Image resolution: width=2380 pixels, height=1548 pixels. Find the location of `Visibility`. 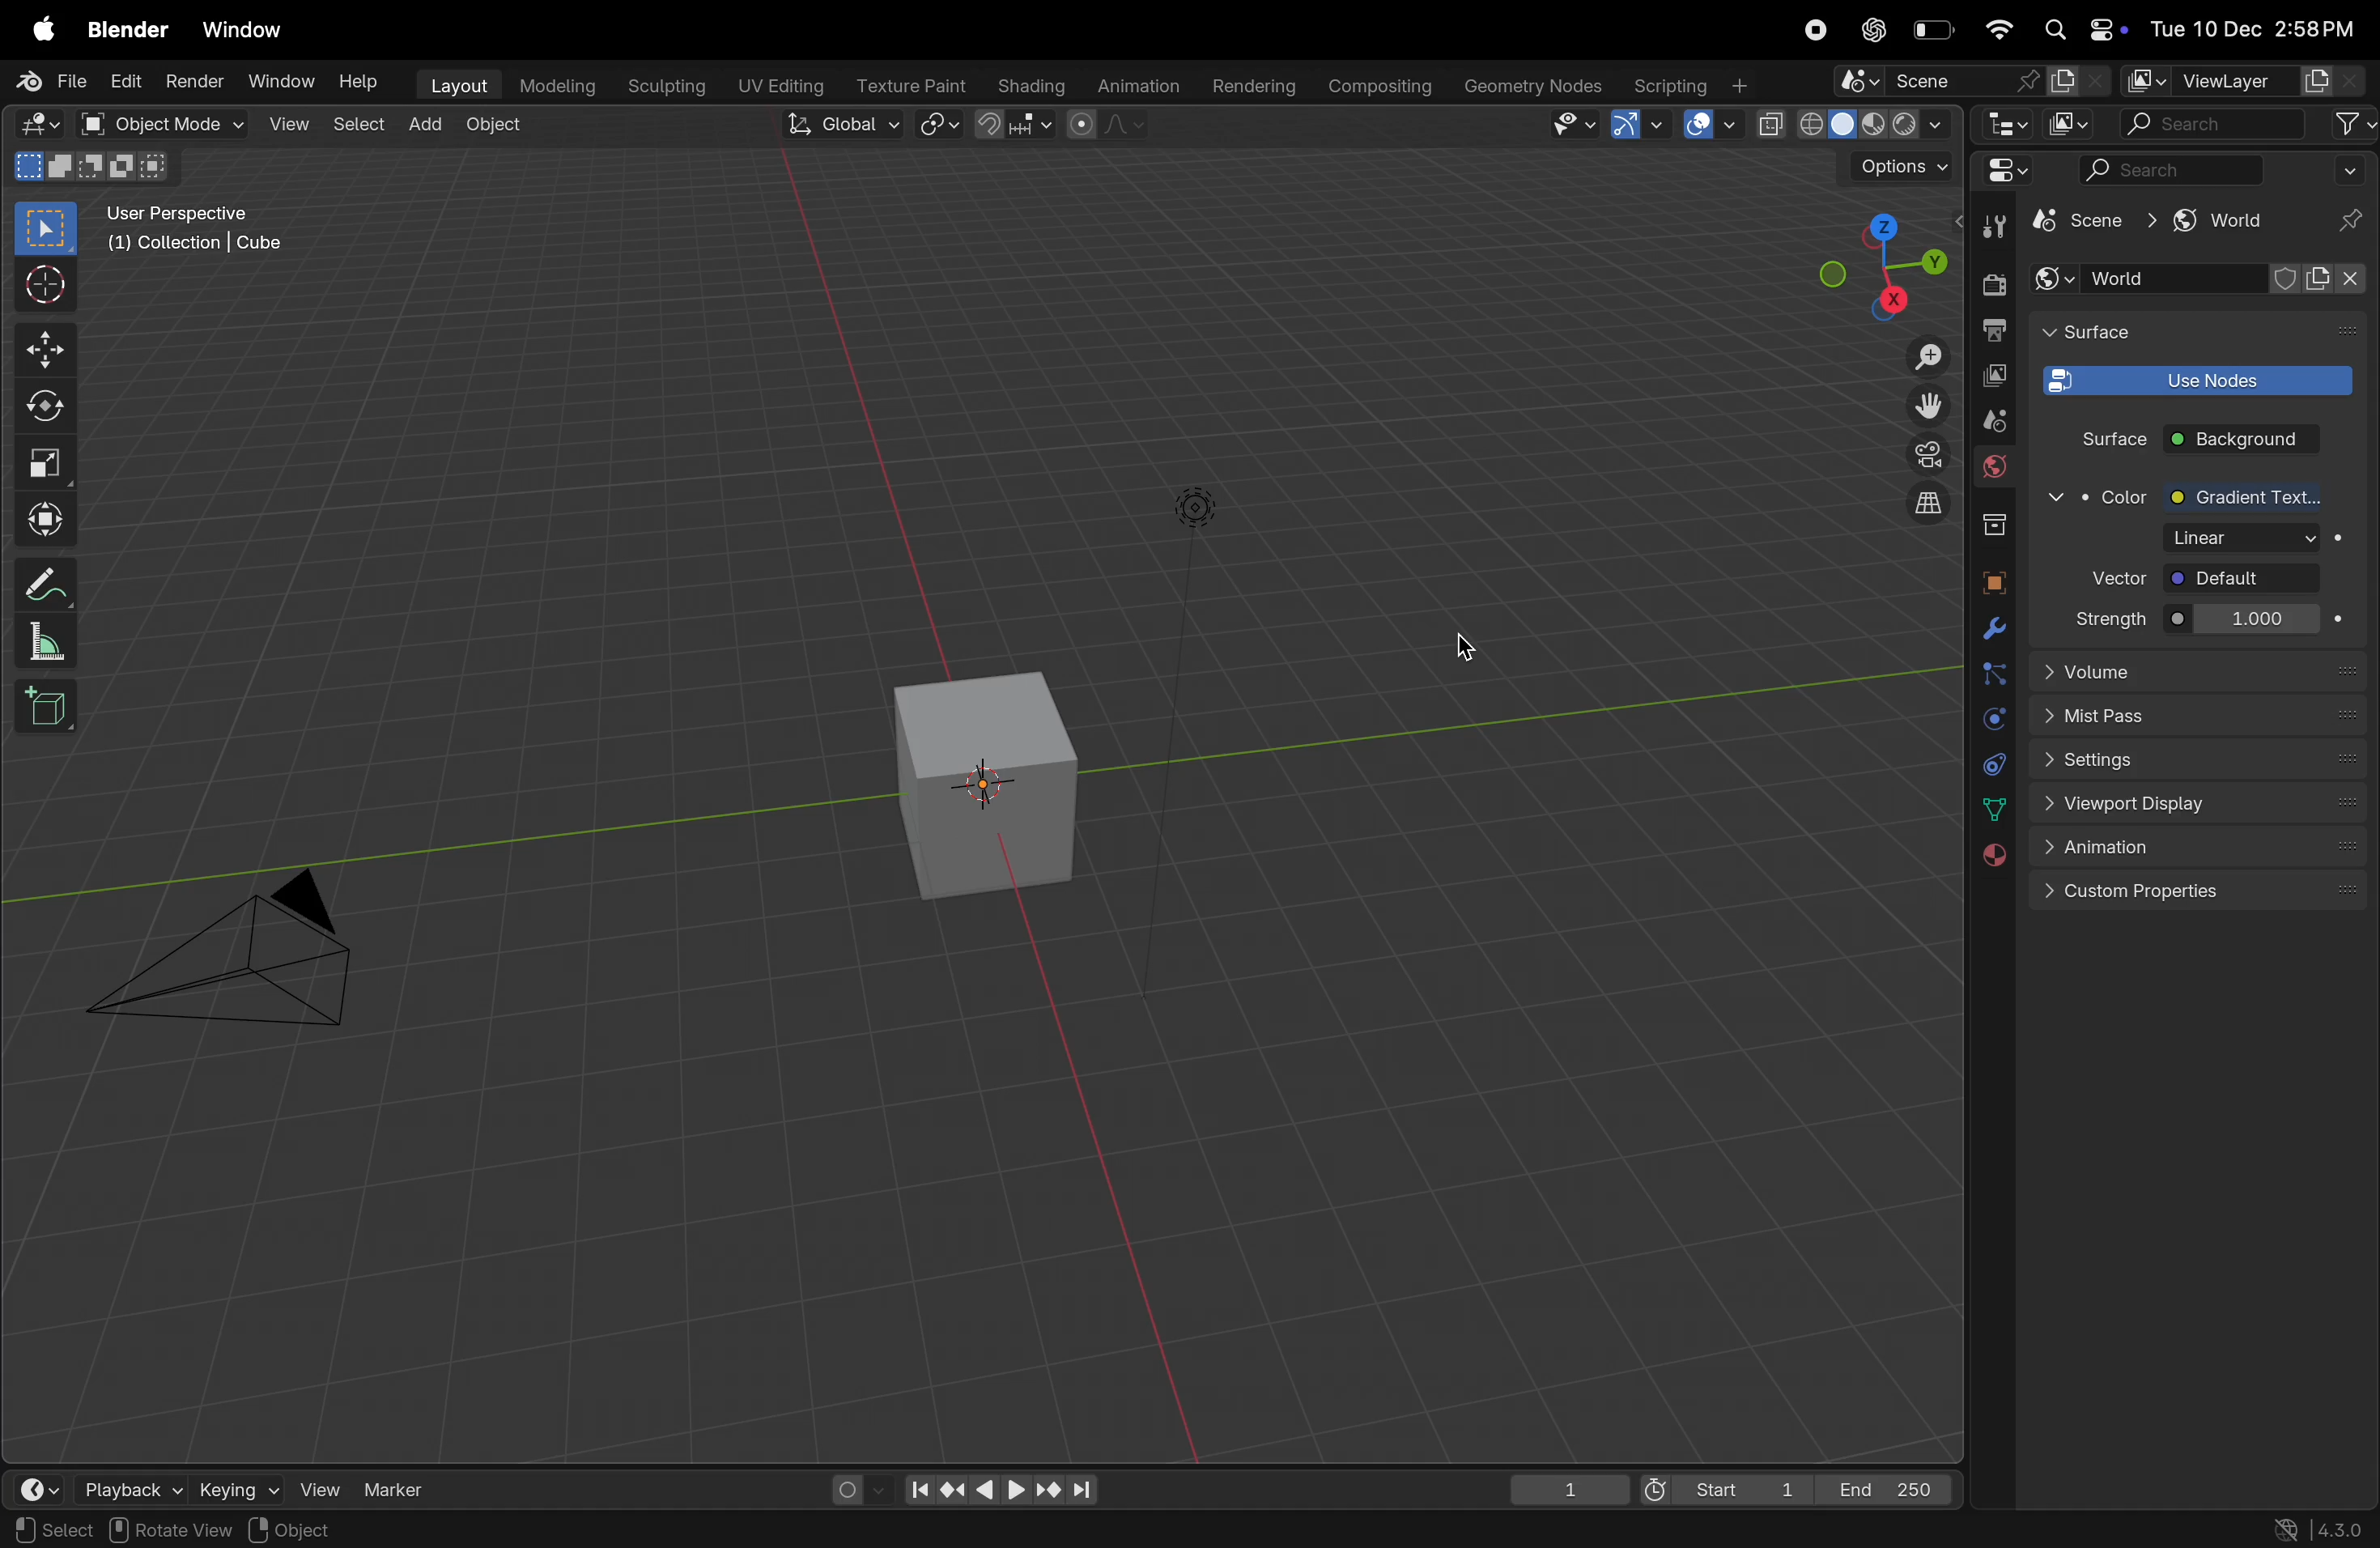

Visibility is located at coordinates (1576, 126).